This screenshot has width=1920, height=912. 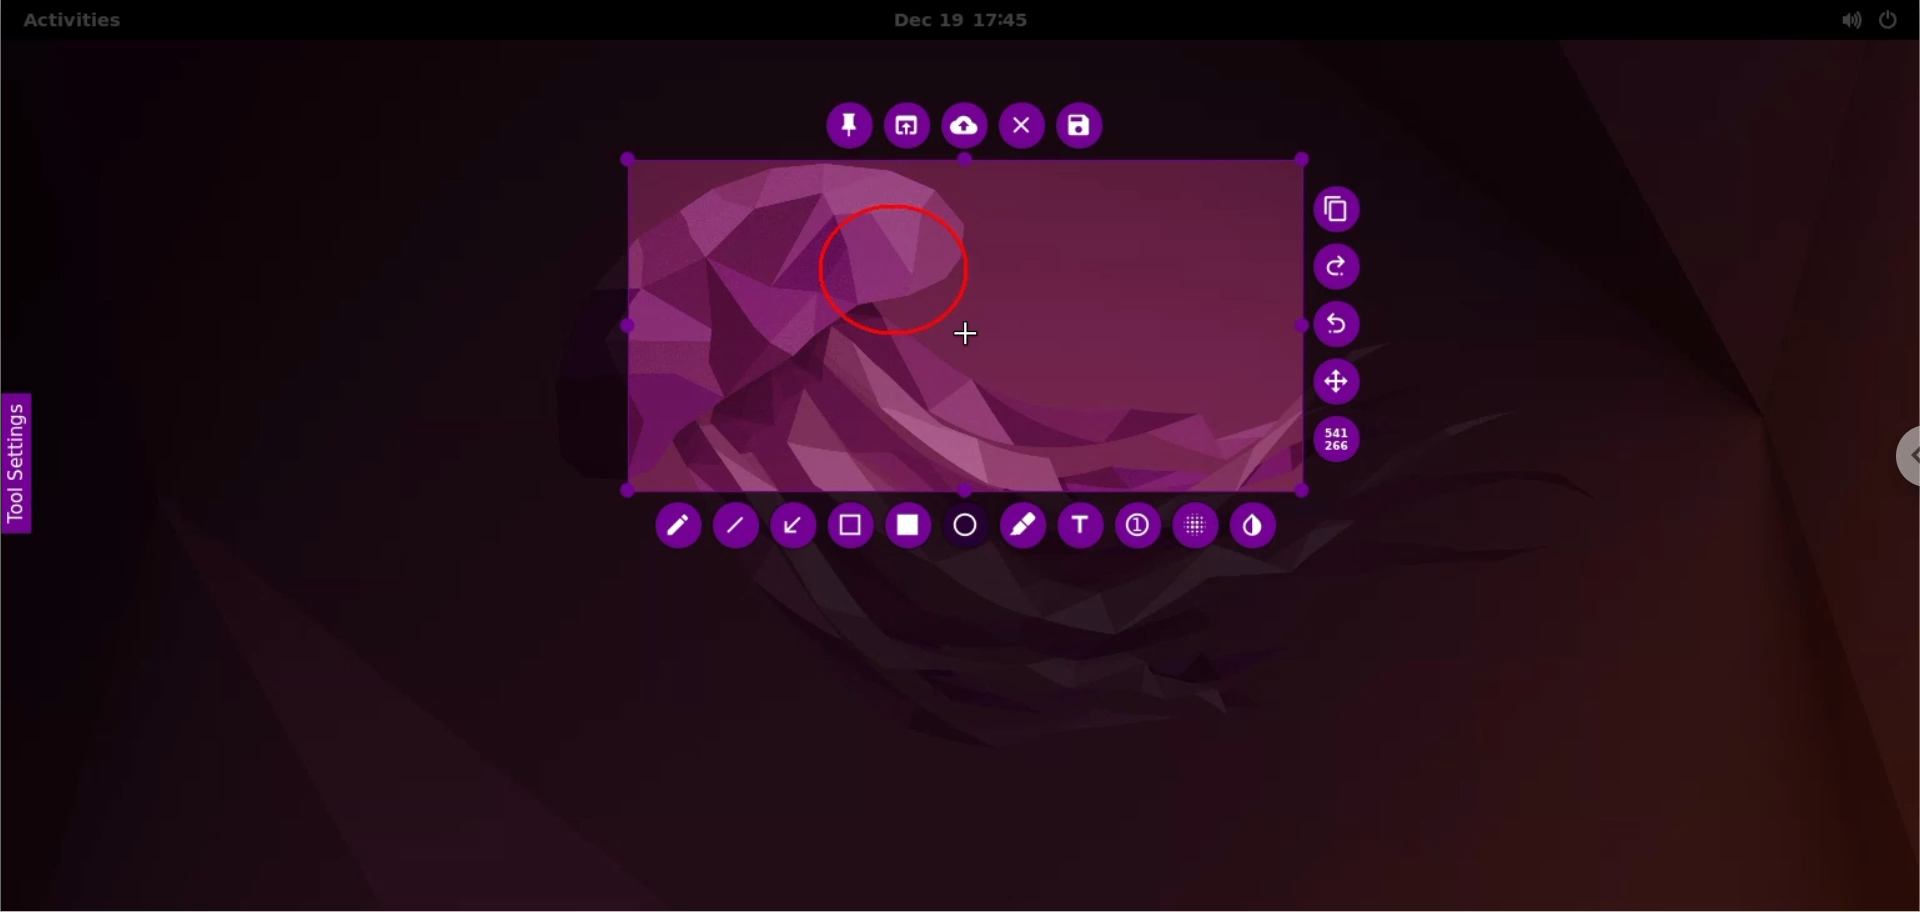 What do you see at coordinates (1025, 528) in the screenshot?
I see `marker tool` at bounding box center [1025, 528].